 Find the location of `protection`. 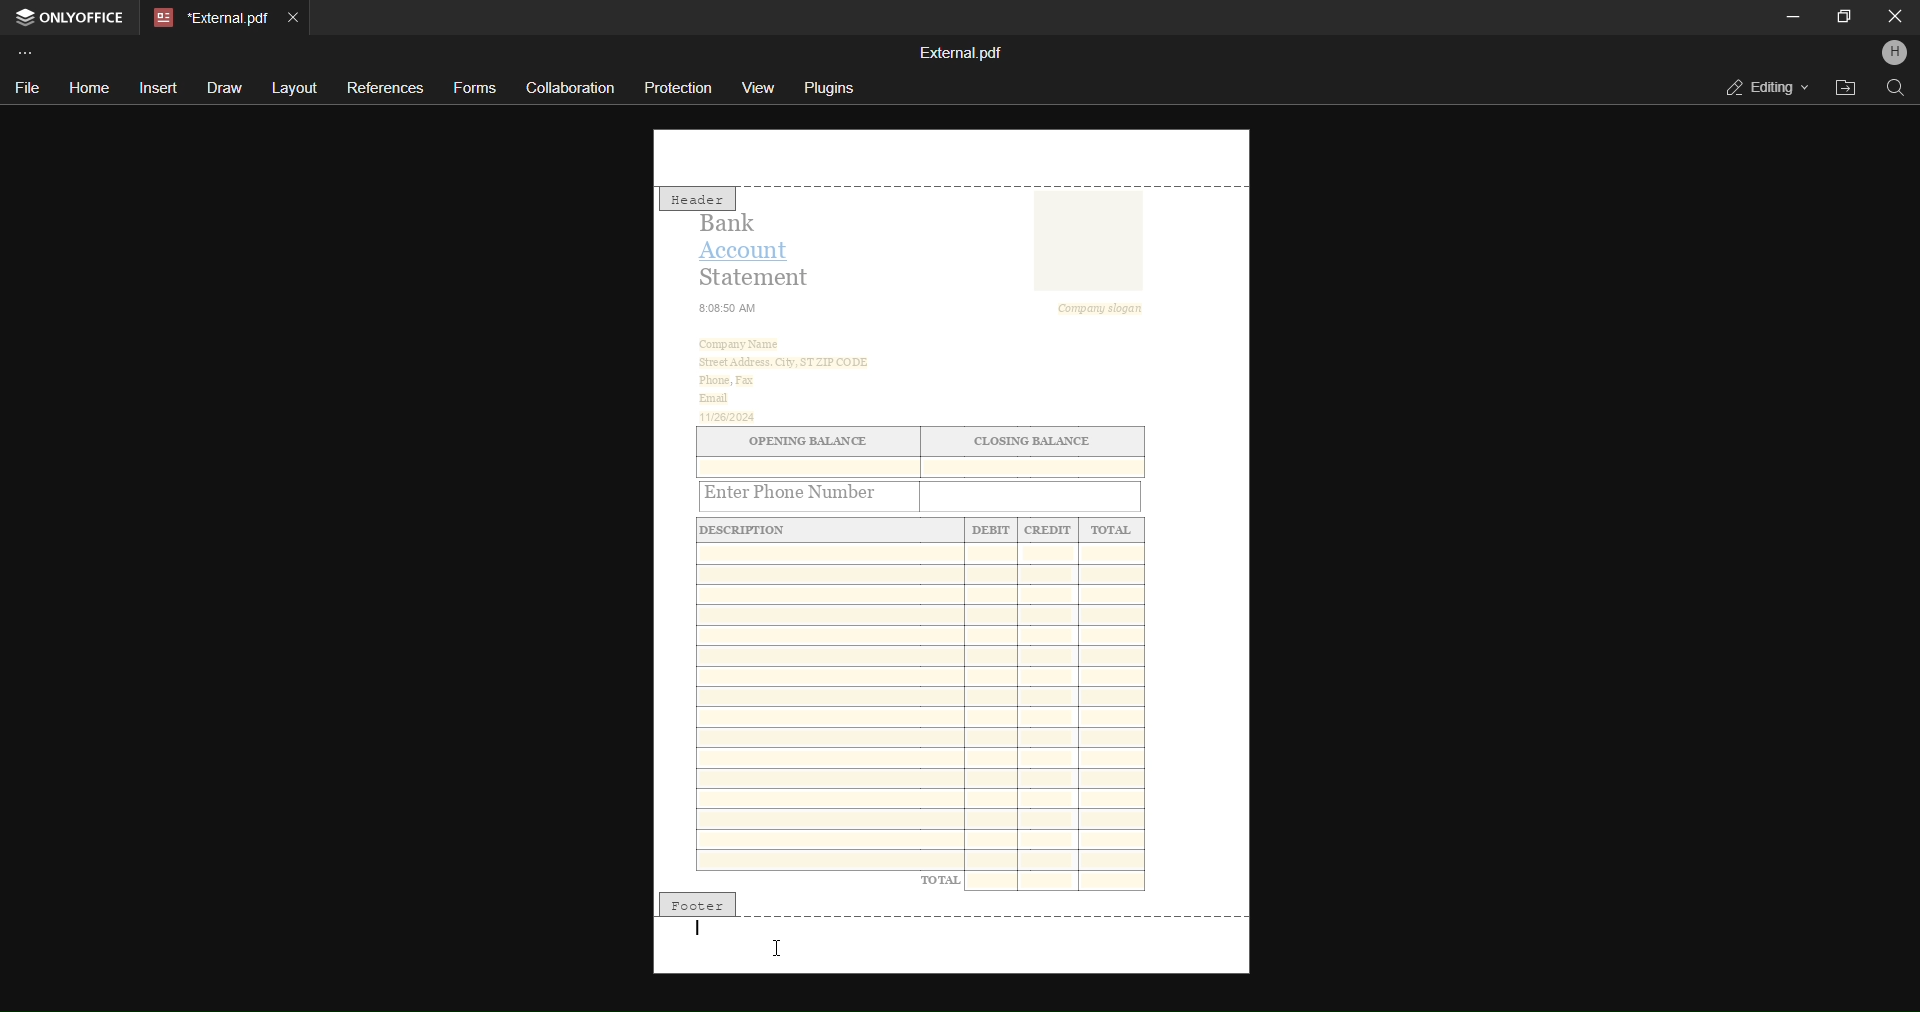

protection is located at coordinates (680, 88).